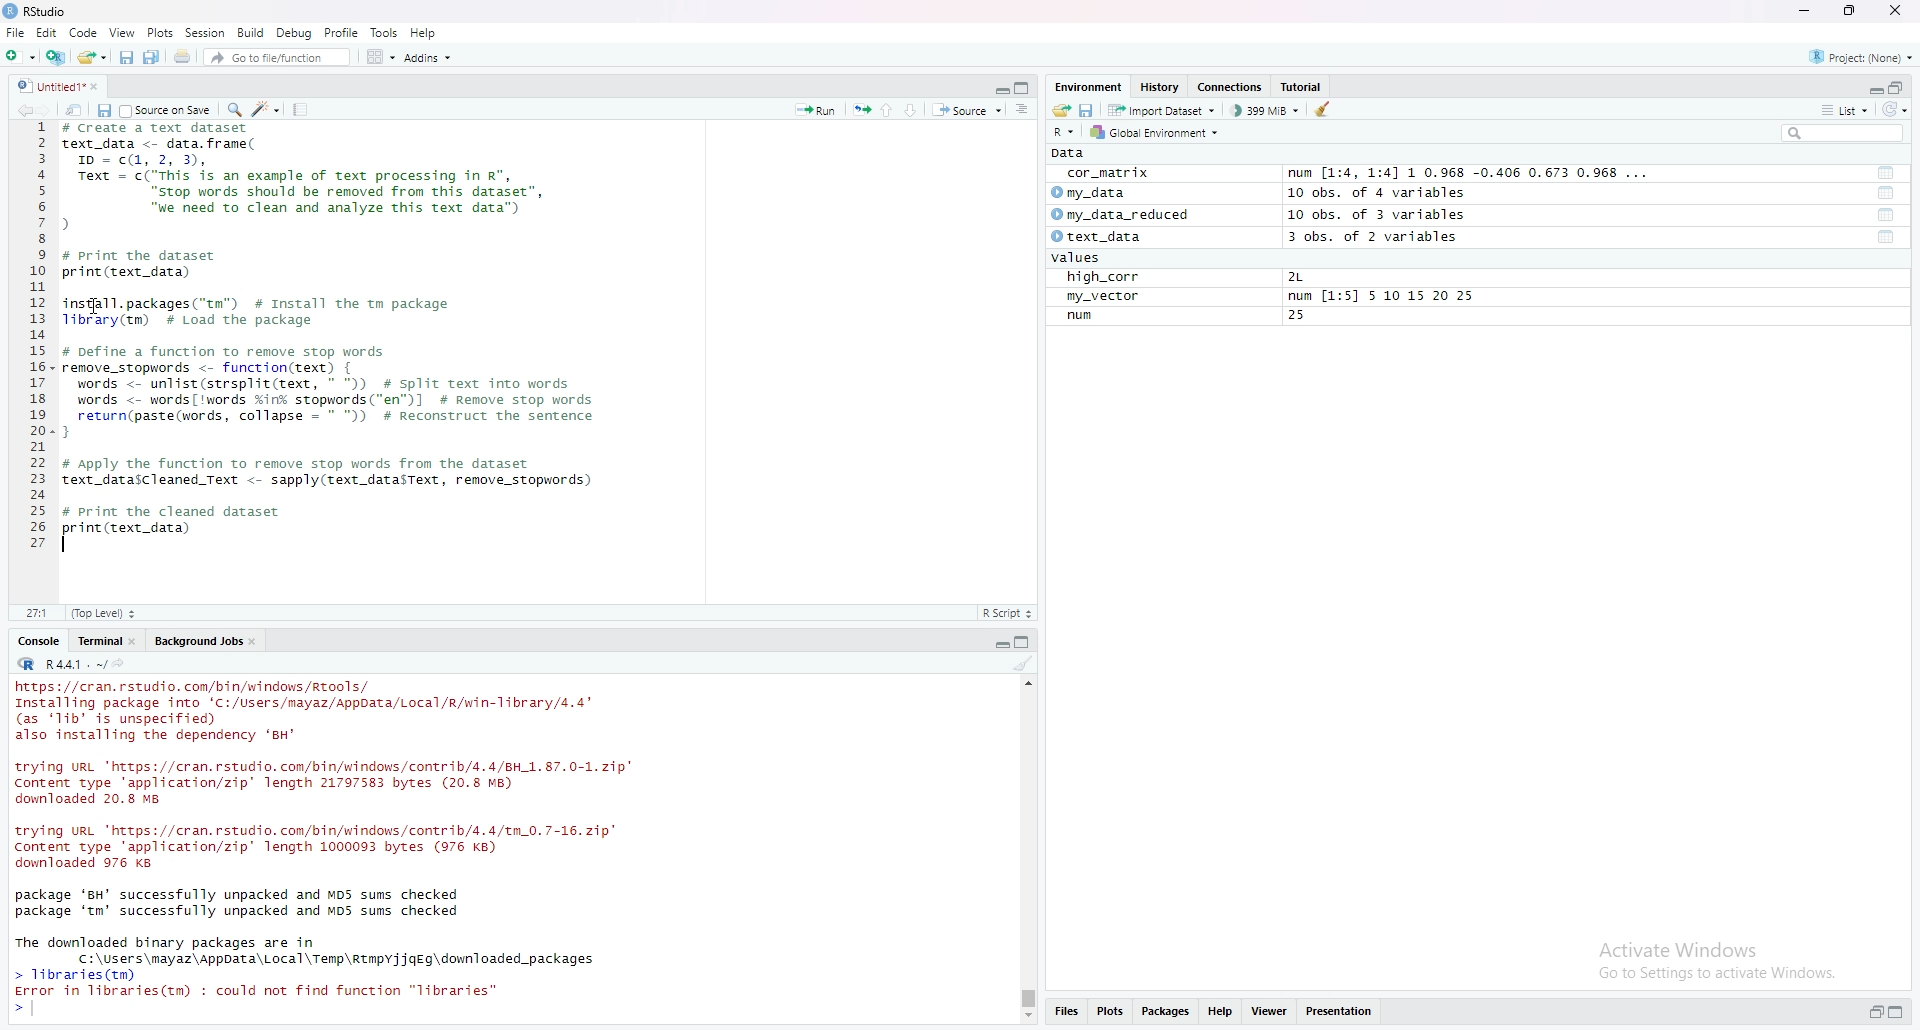  What do you see at coordinates (1064, 132) in the screenshot?
I see `R` at bounding box center [1064, 132].